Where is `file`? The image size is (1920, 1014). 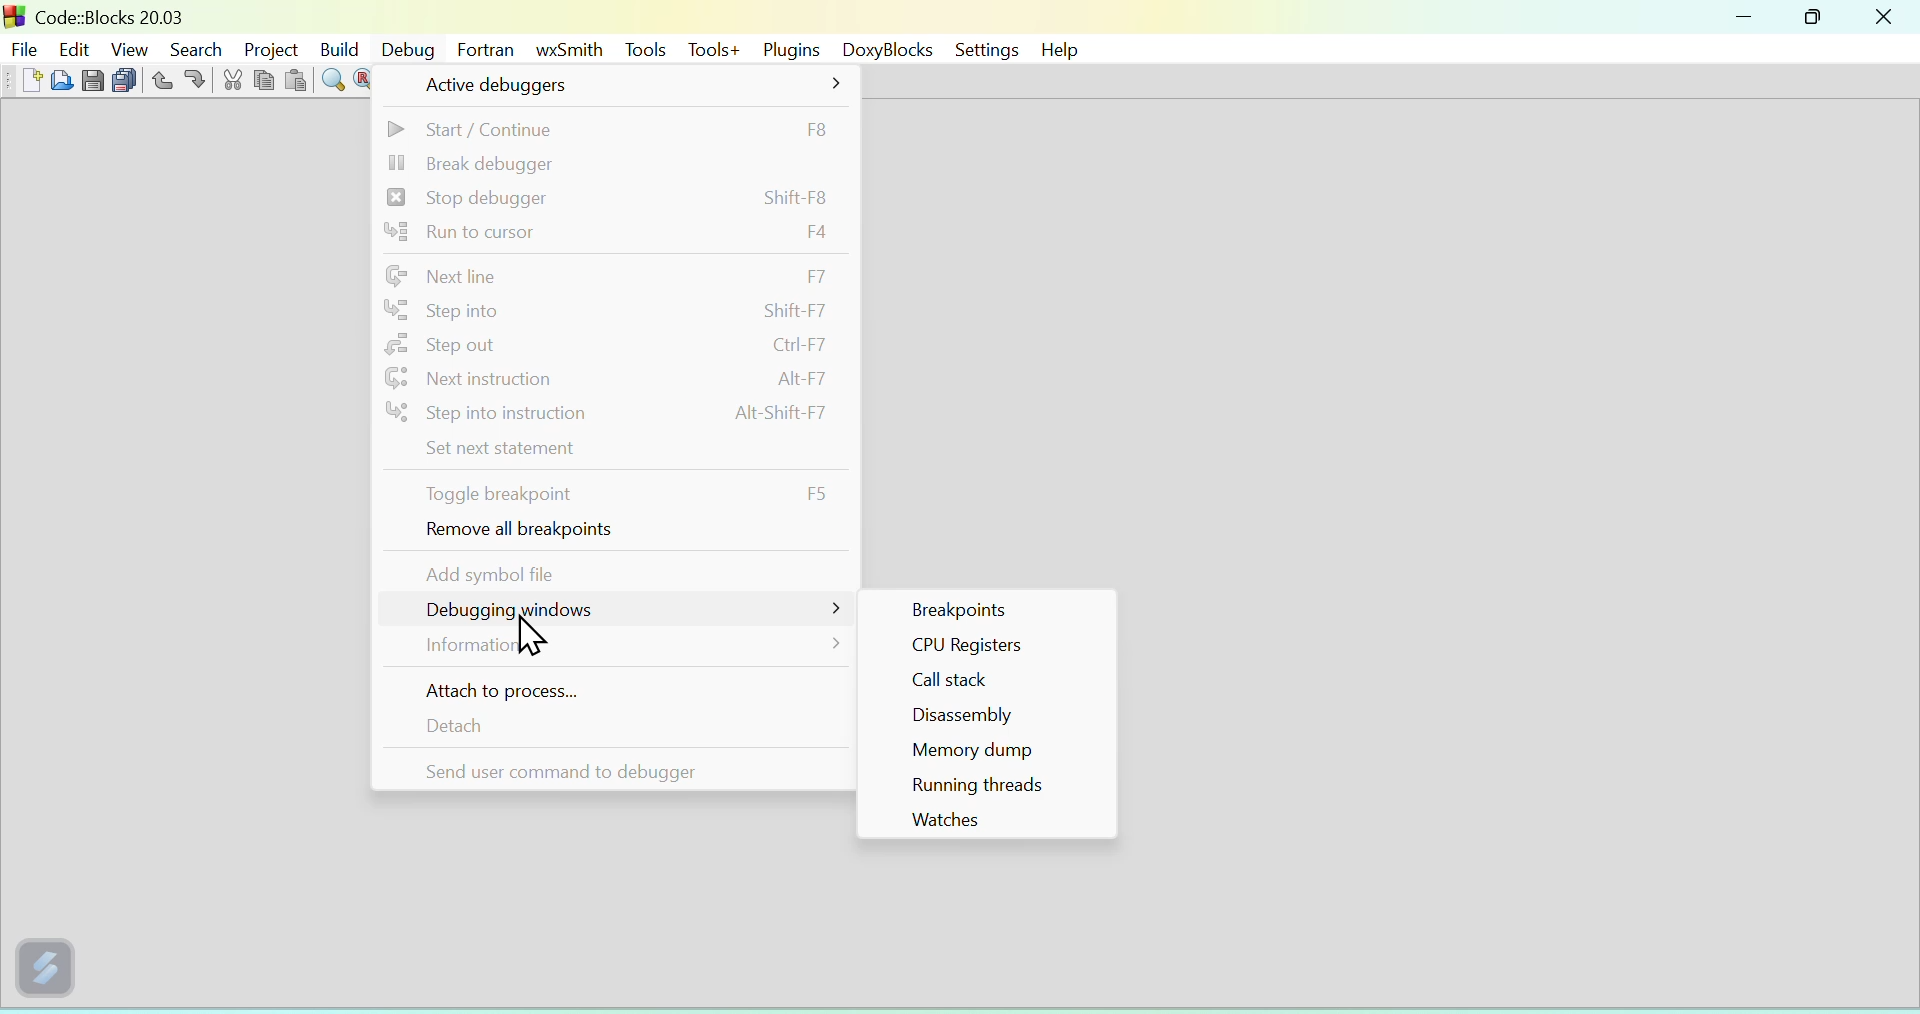
file is located at coordinates (24, 46).